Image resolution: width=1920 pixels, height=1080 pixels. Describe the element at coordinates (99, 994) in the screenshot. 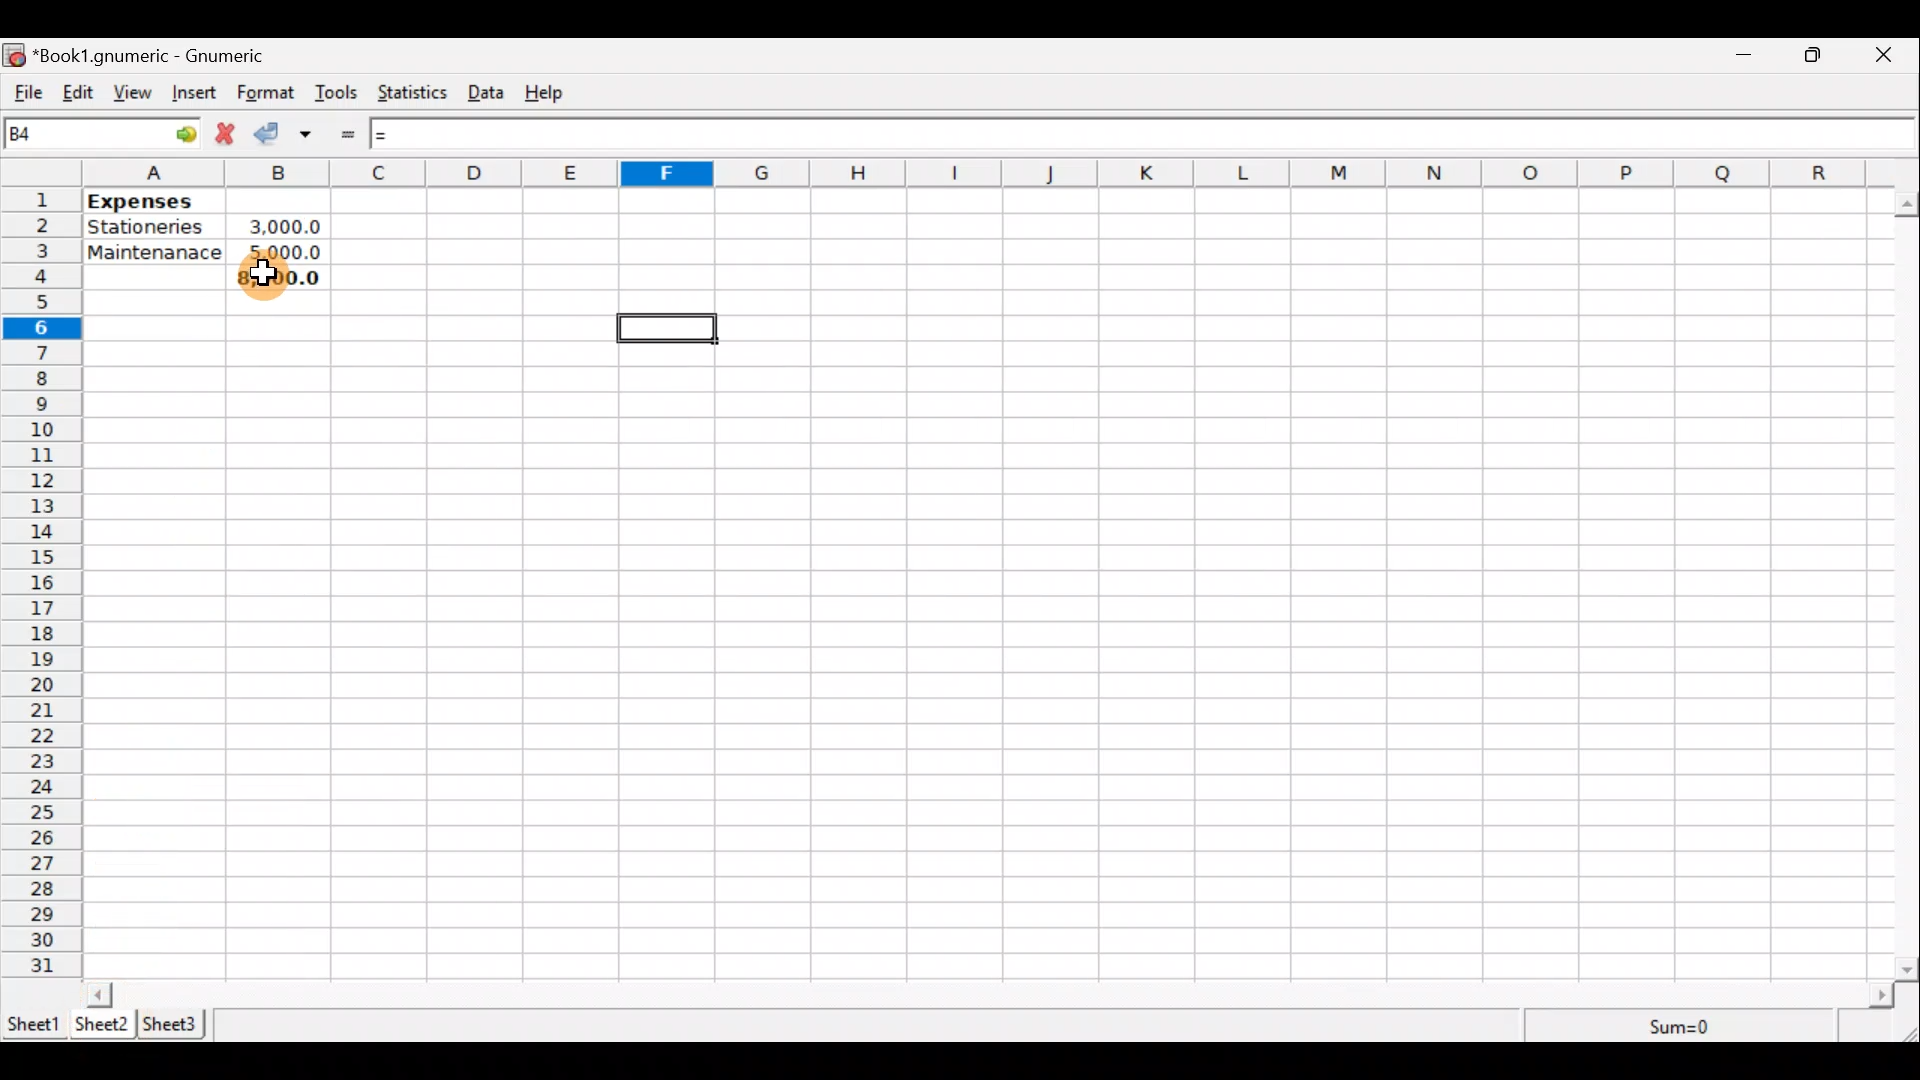

I see `scroll left` at that location.